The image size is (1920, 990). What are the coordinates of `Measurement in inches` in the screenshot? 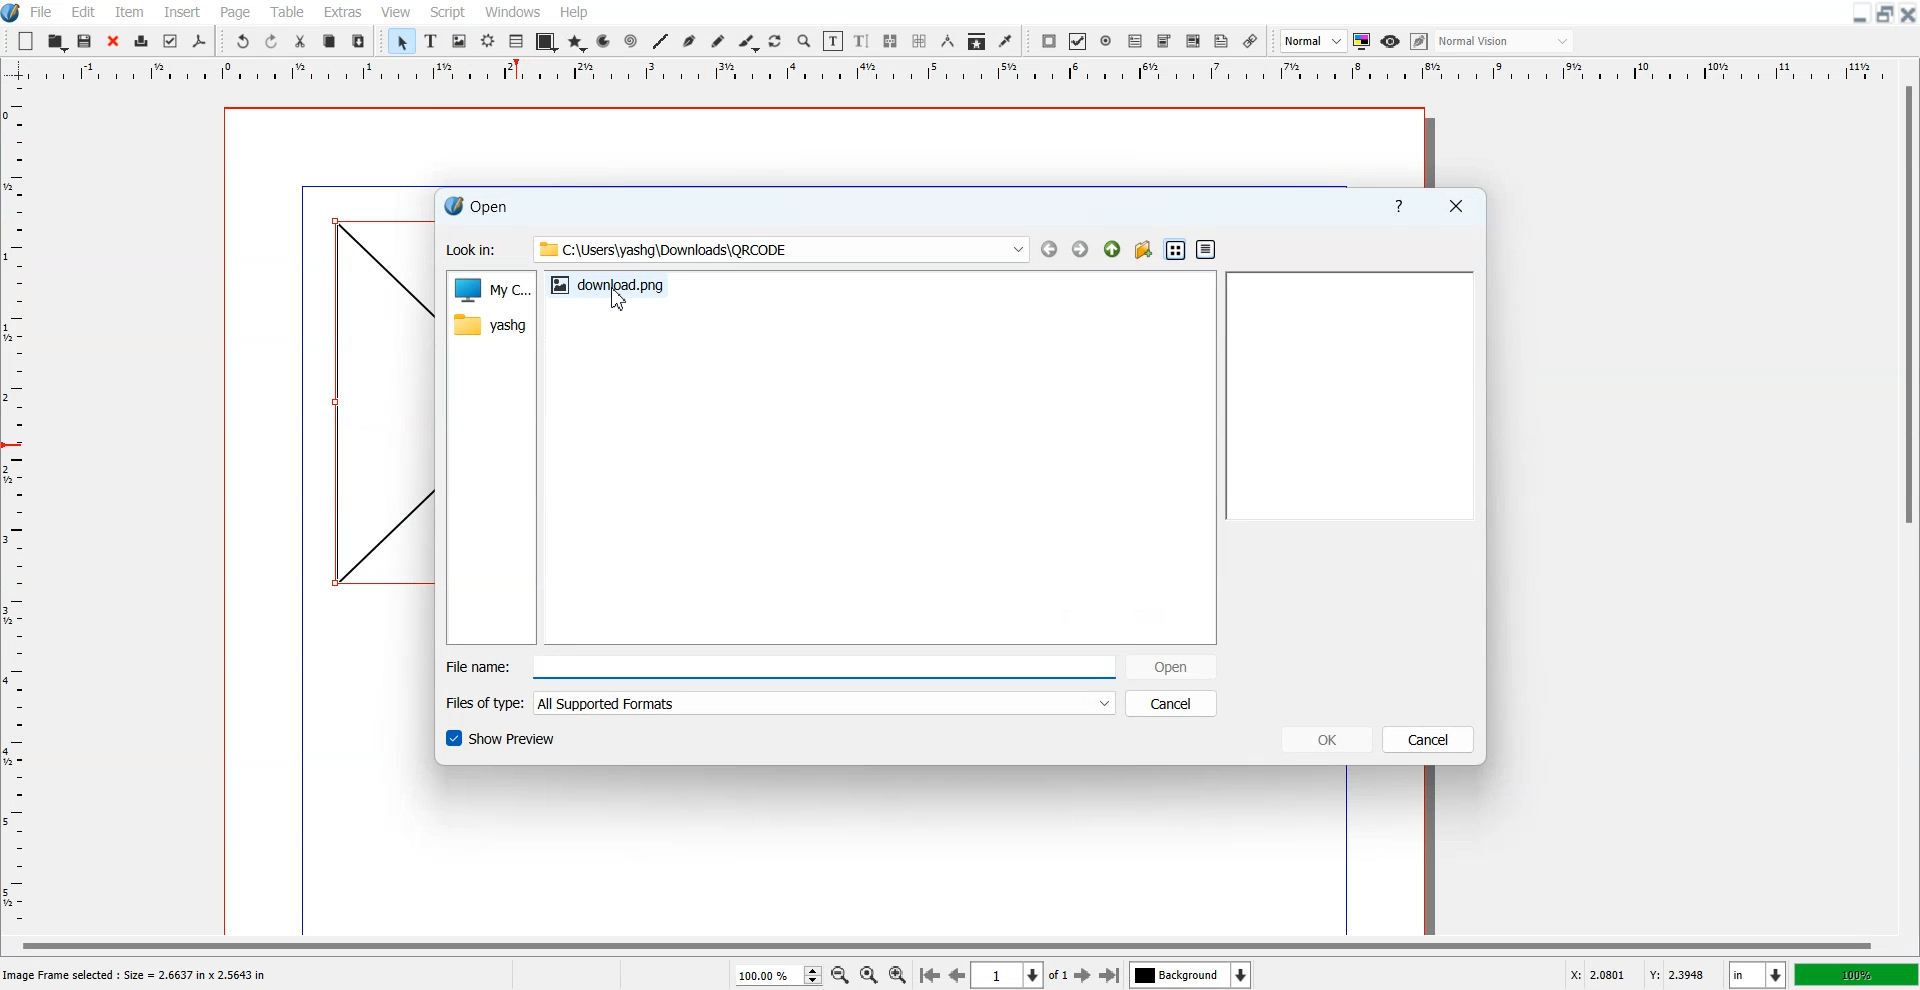 It's located at (1758, 974).